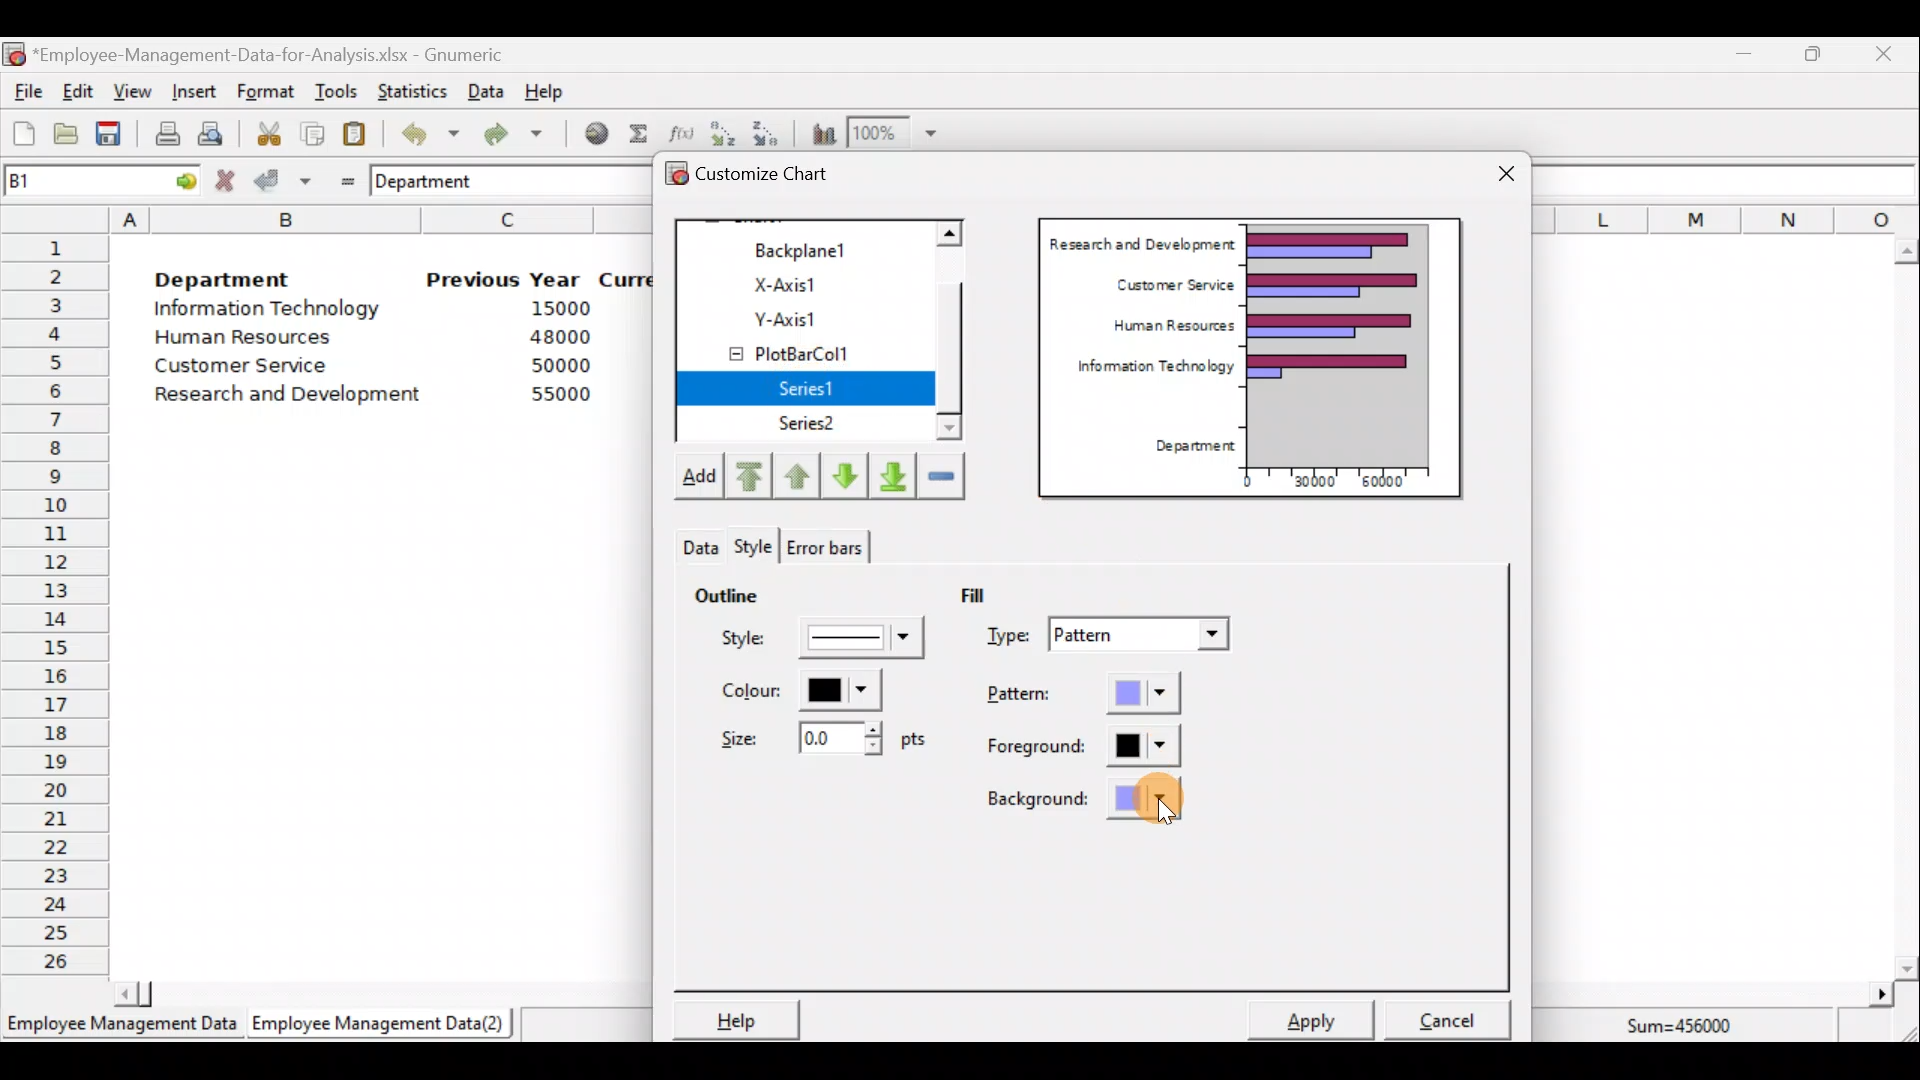 The height and width of the screenshot is (1080, 1920). Describe the element at coordinates (1730, 180) in the screenshot. I see `Formula bar` at that location.